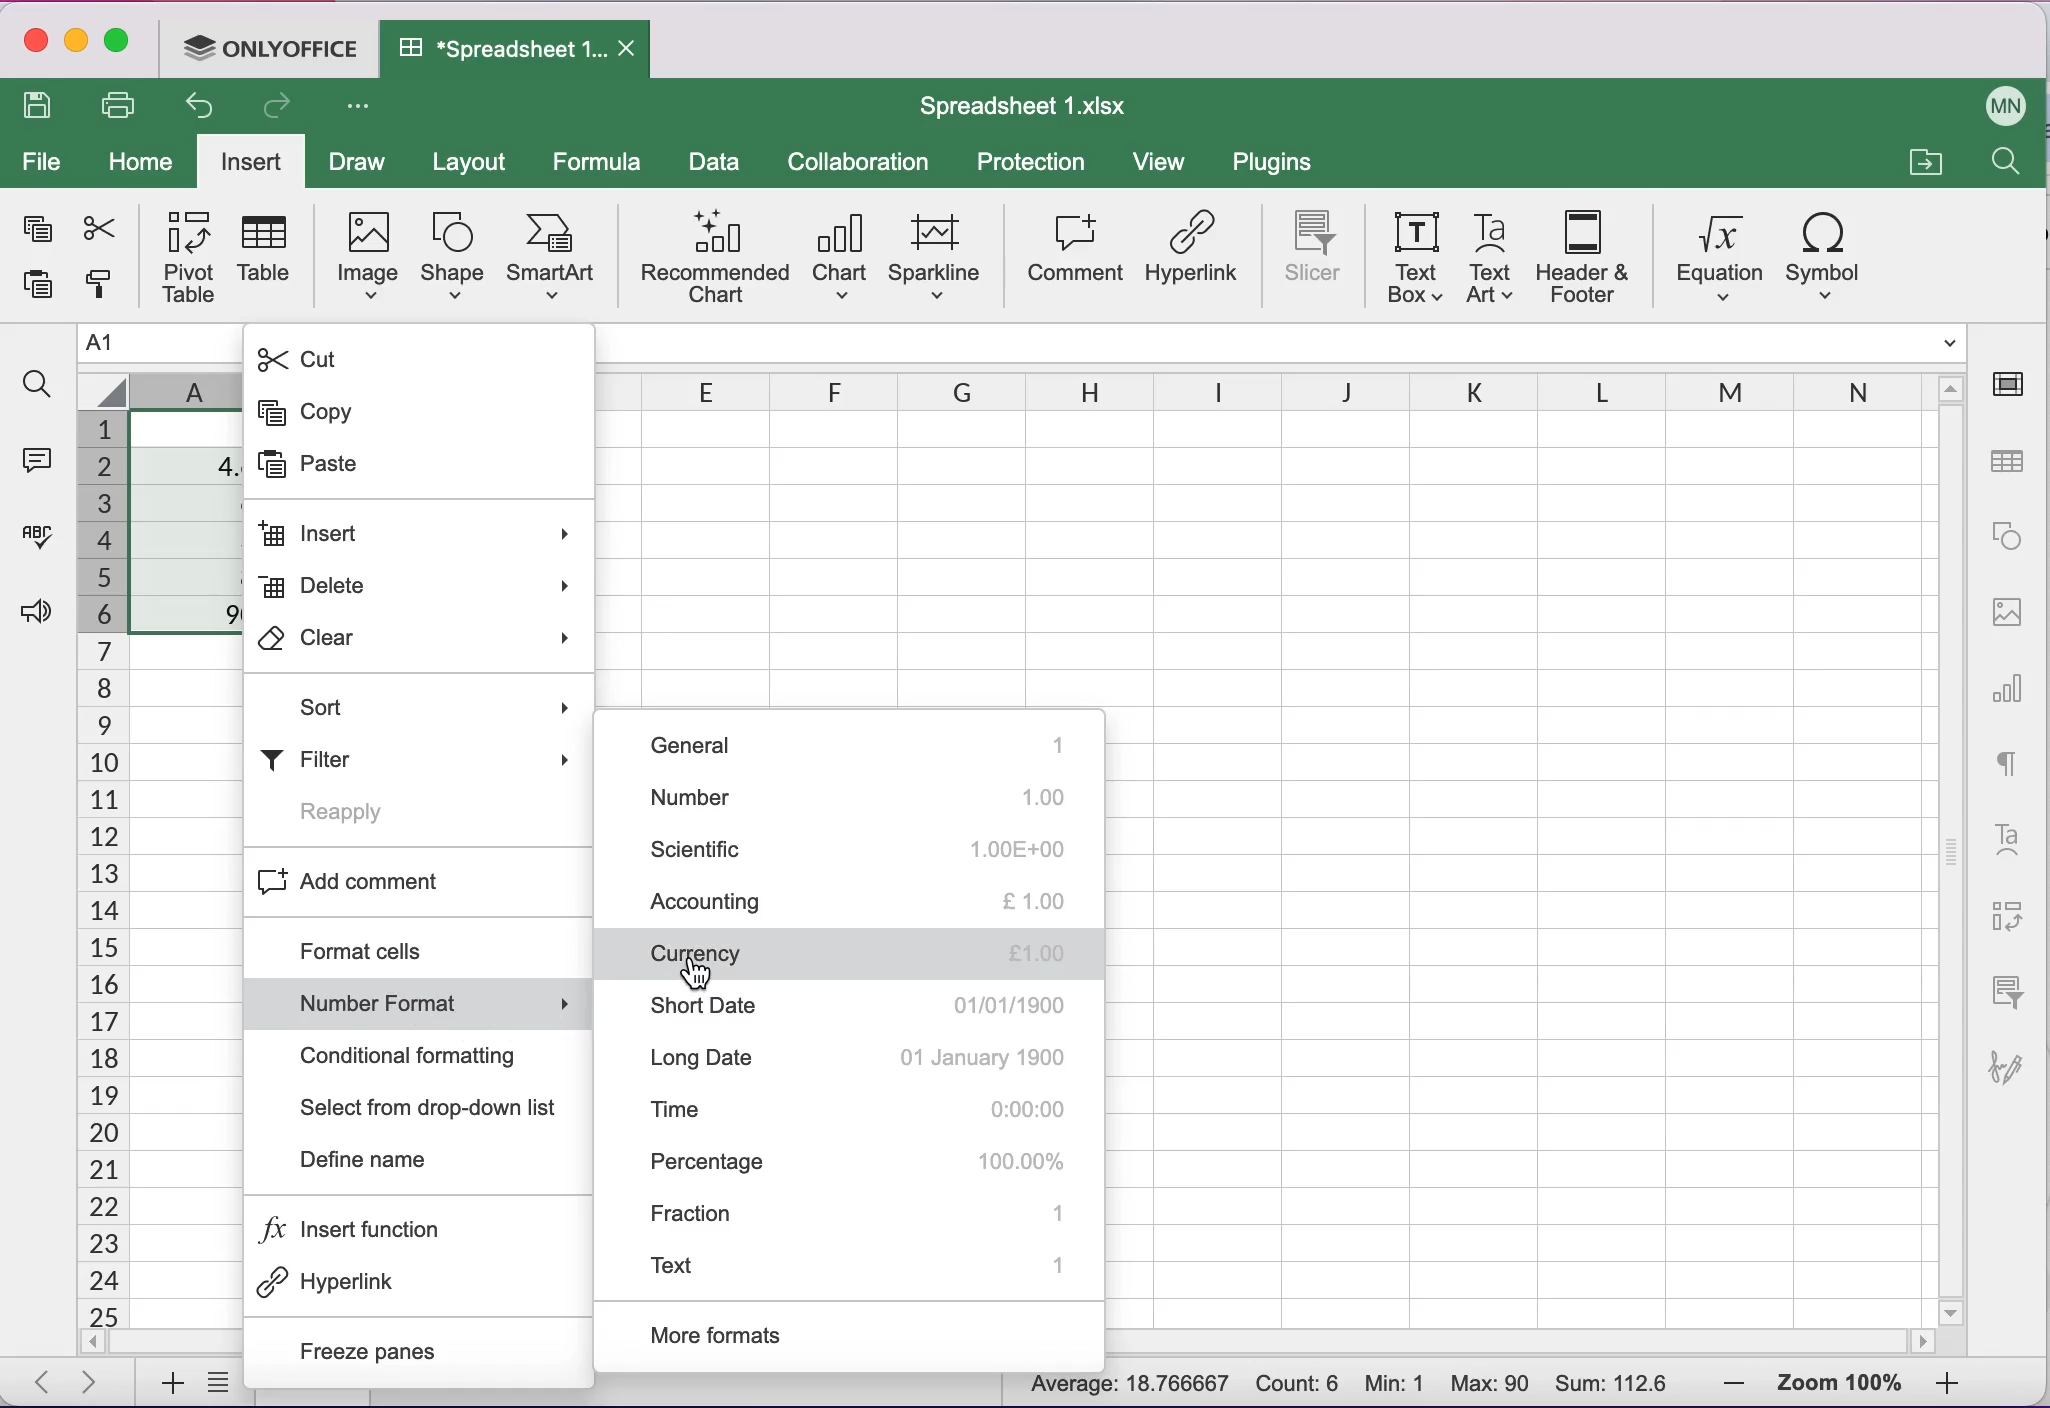 This screenshot has width=2050, height=1408. Describe the element at coordinates (504, 51) in the screenshot. I see `Spreadsheet 1.xIsx` at that location.